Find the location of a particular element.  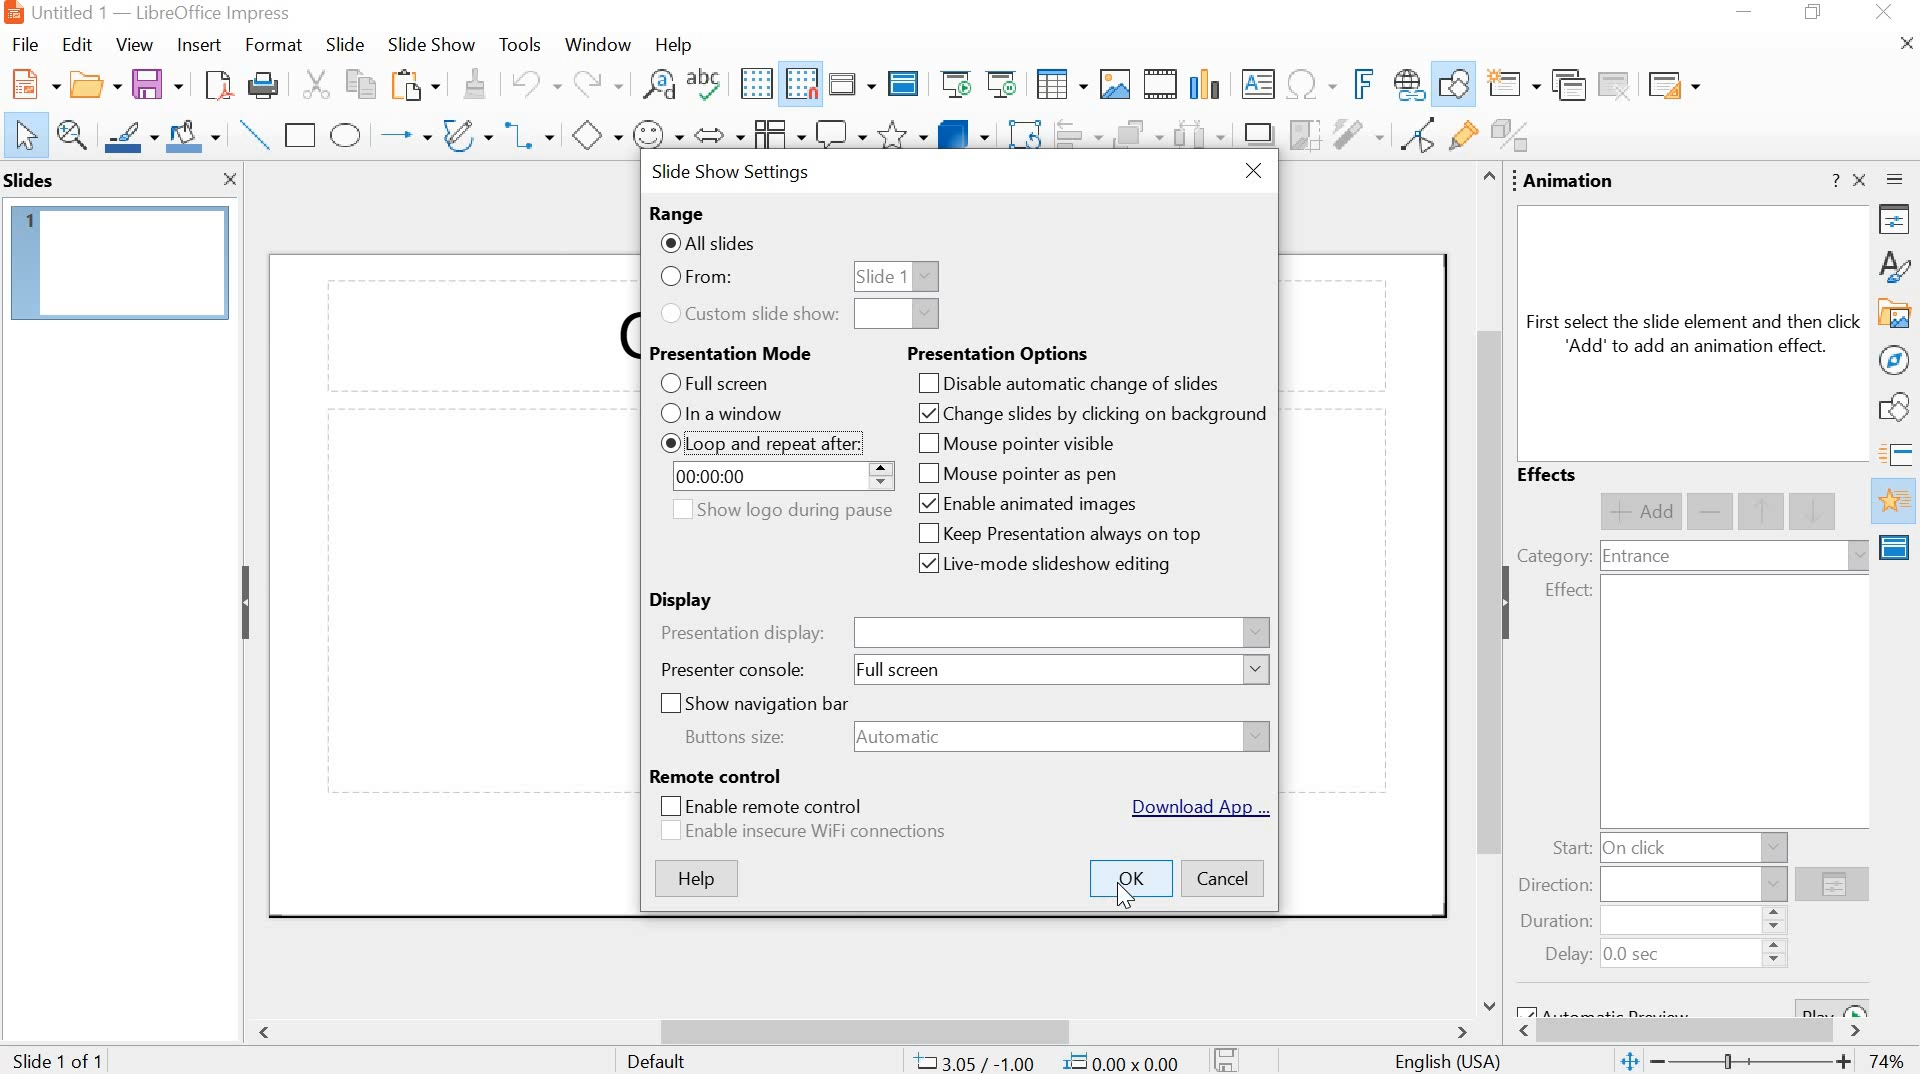

insert menu is located at coordinates (197, 45).